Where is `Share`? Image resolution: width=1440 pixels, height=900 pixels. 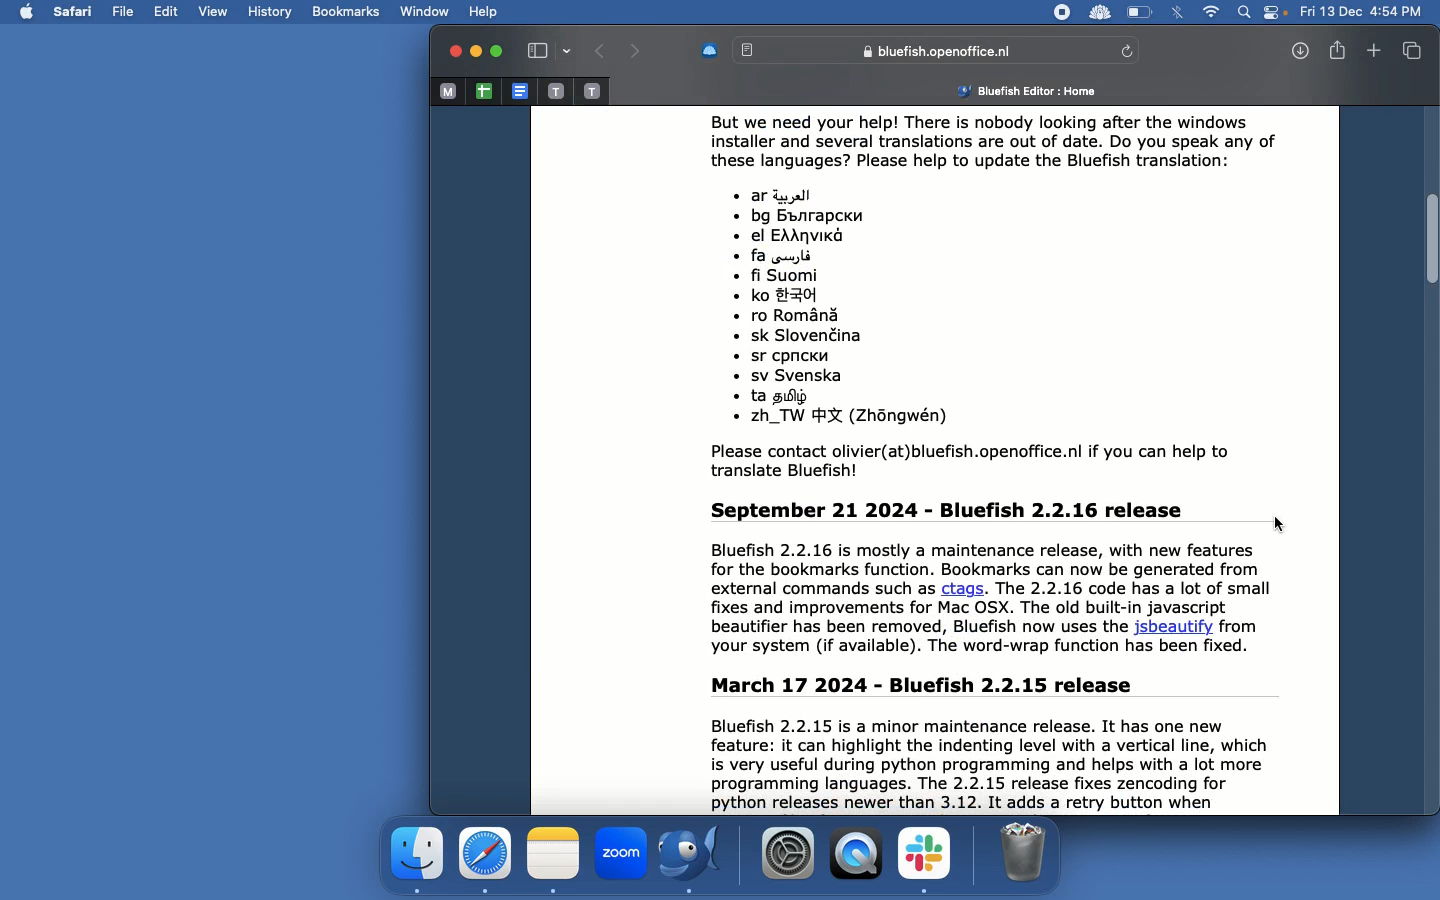
Share is located at coordinates (1337, 50).